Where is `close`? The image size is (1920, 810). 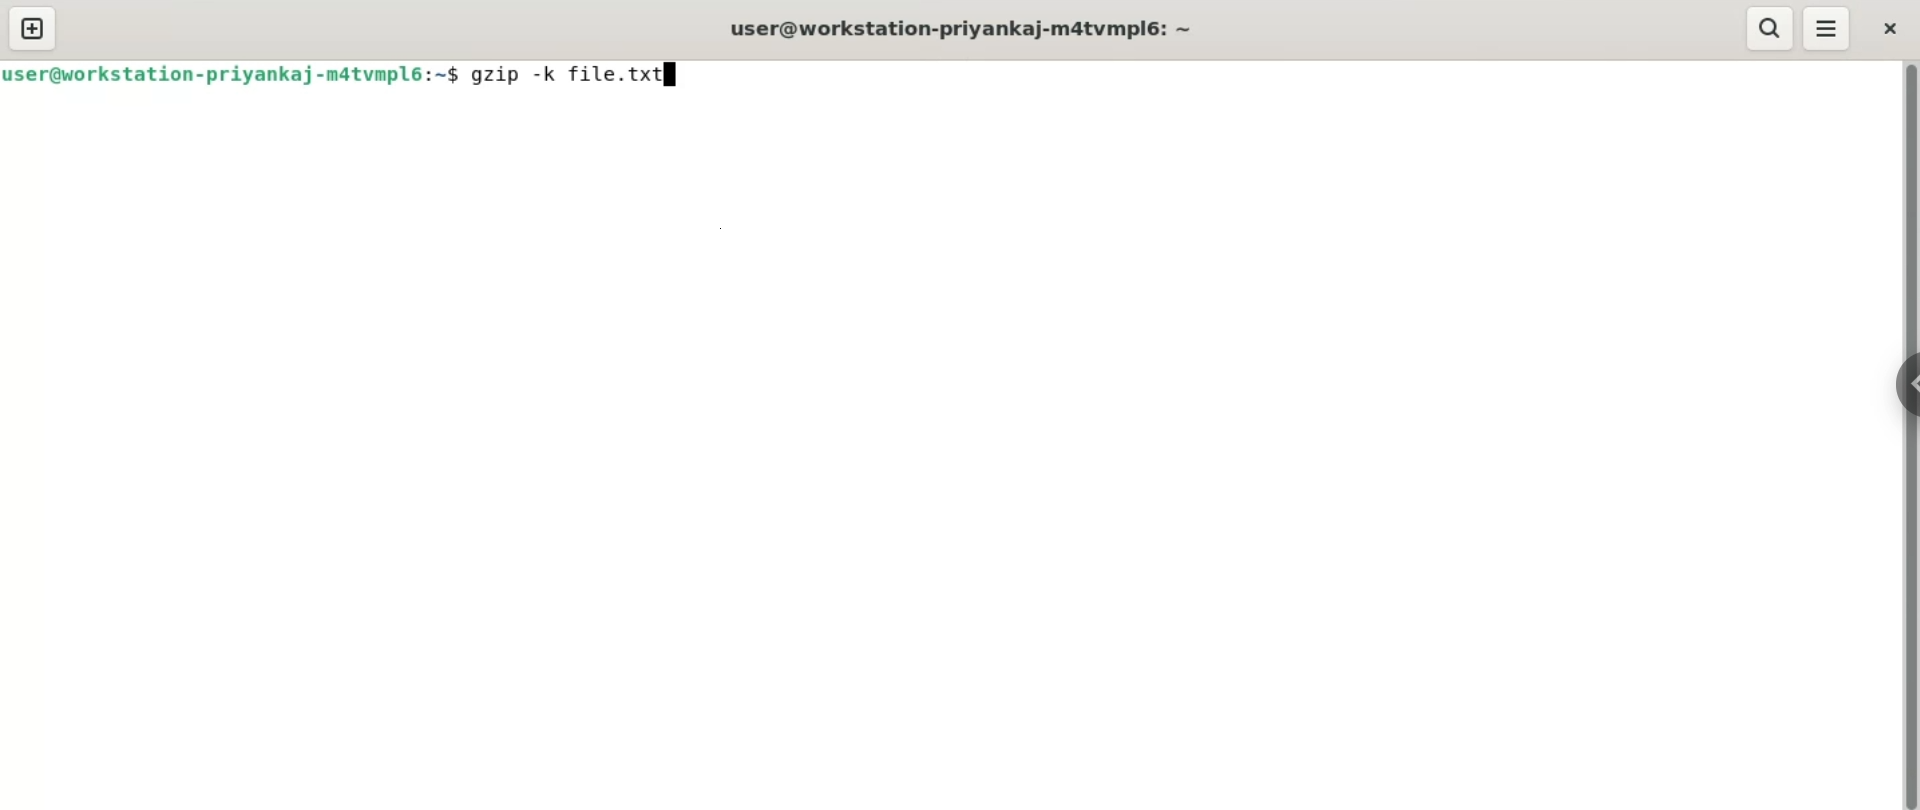 close is located at coordinates (1890, 29).